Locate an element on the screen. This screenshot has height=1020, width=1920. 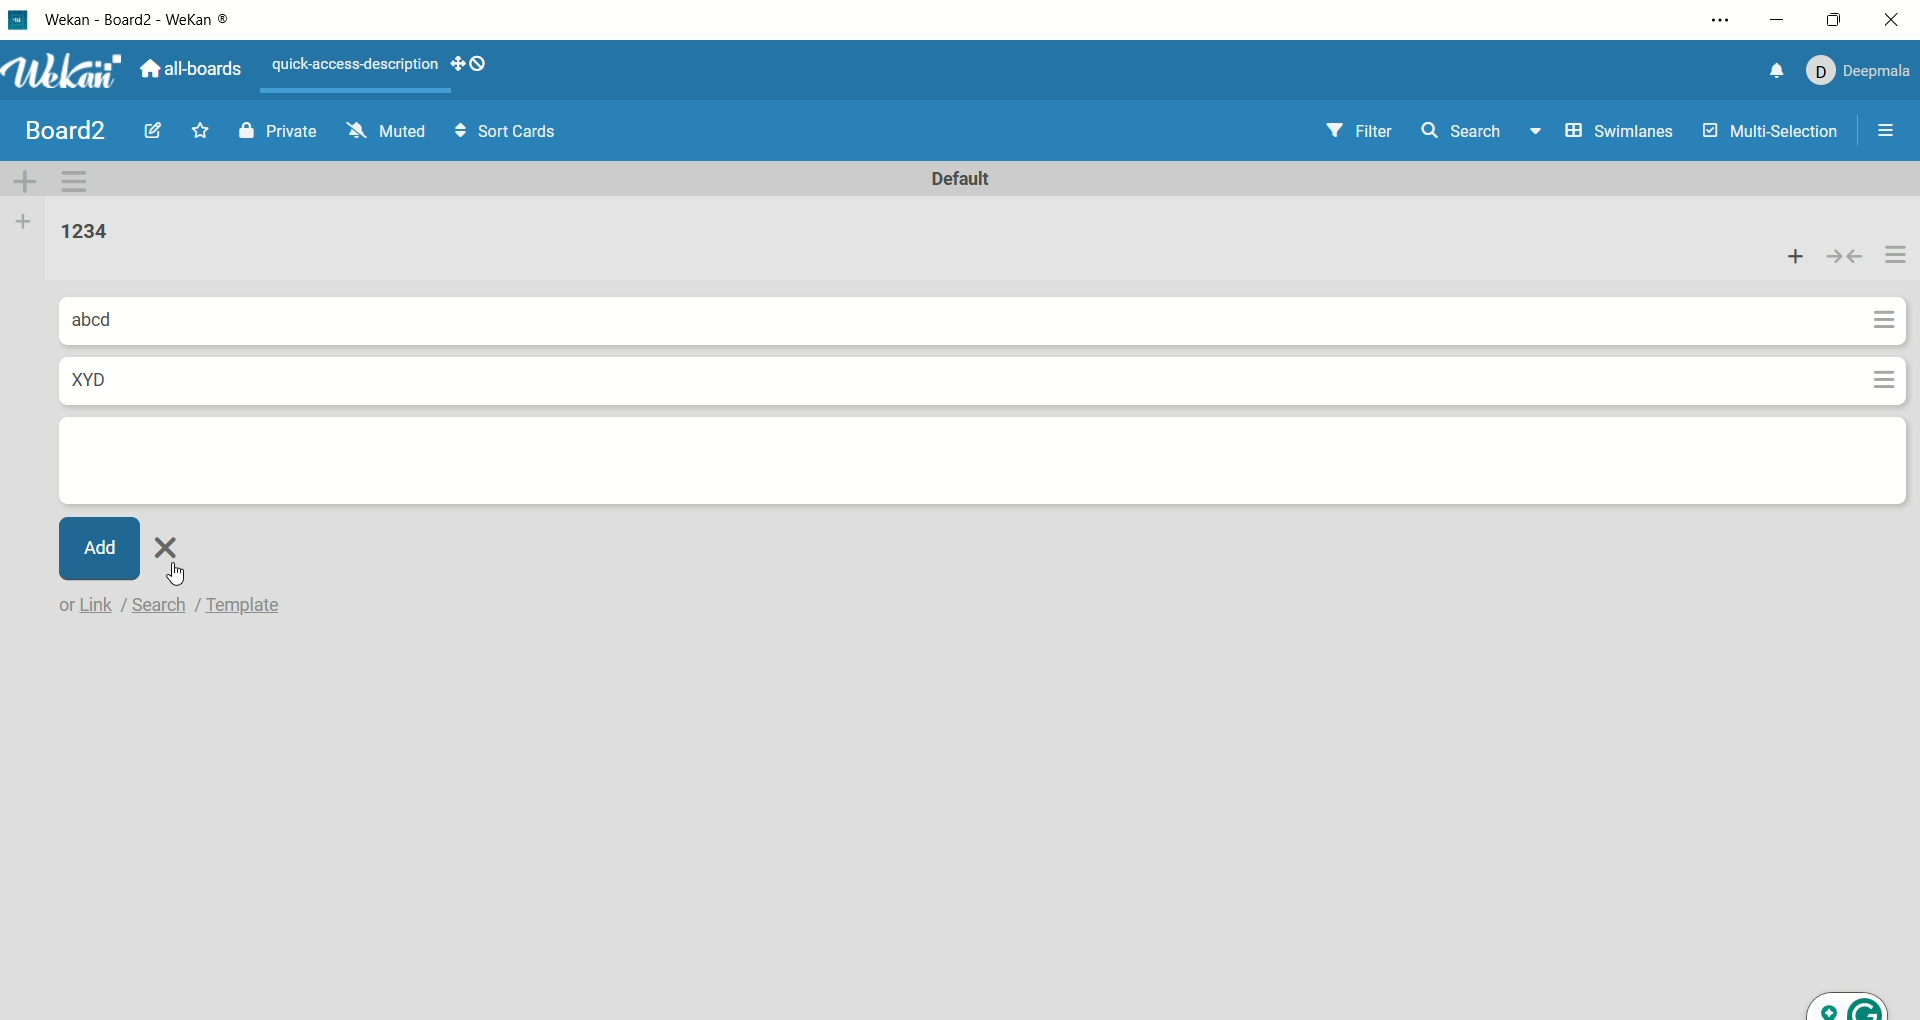
show-desktop-drag-handles is located at coordinates (458, 61).